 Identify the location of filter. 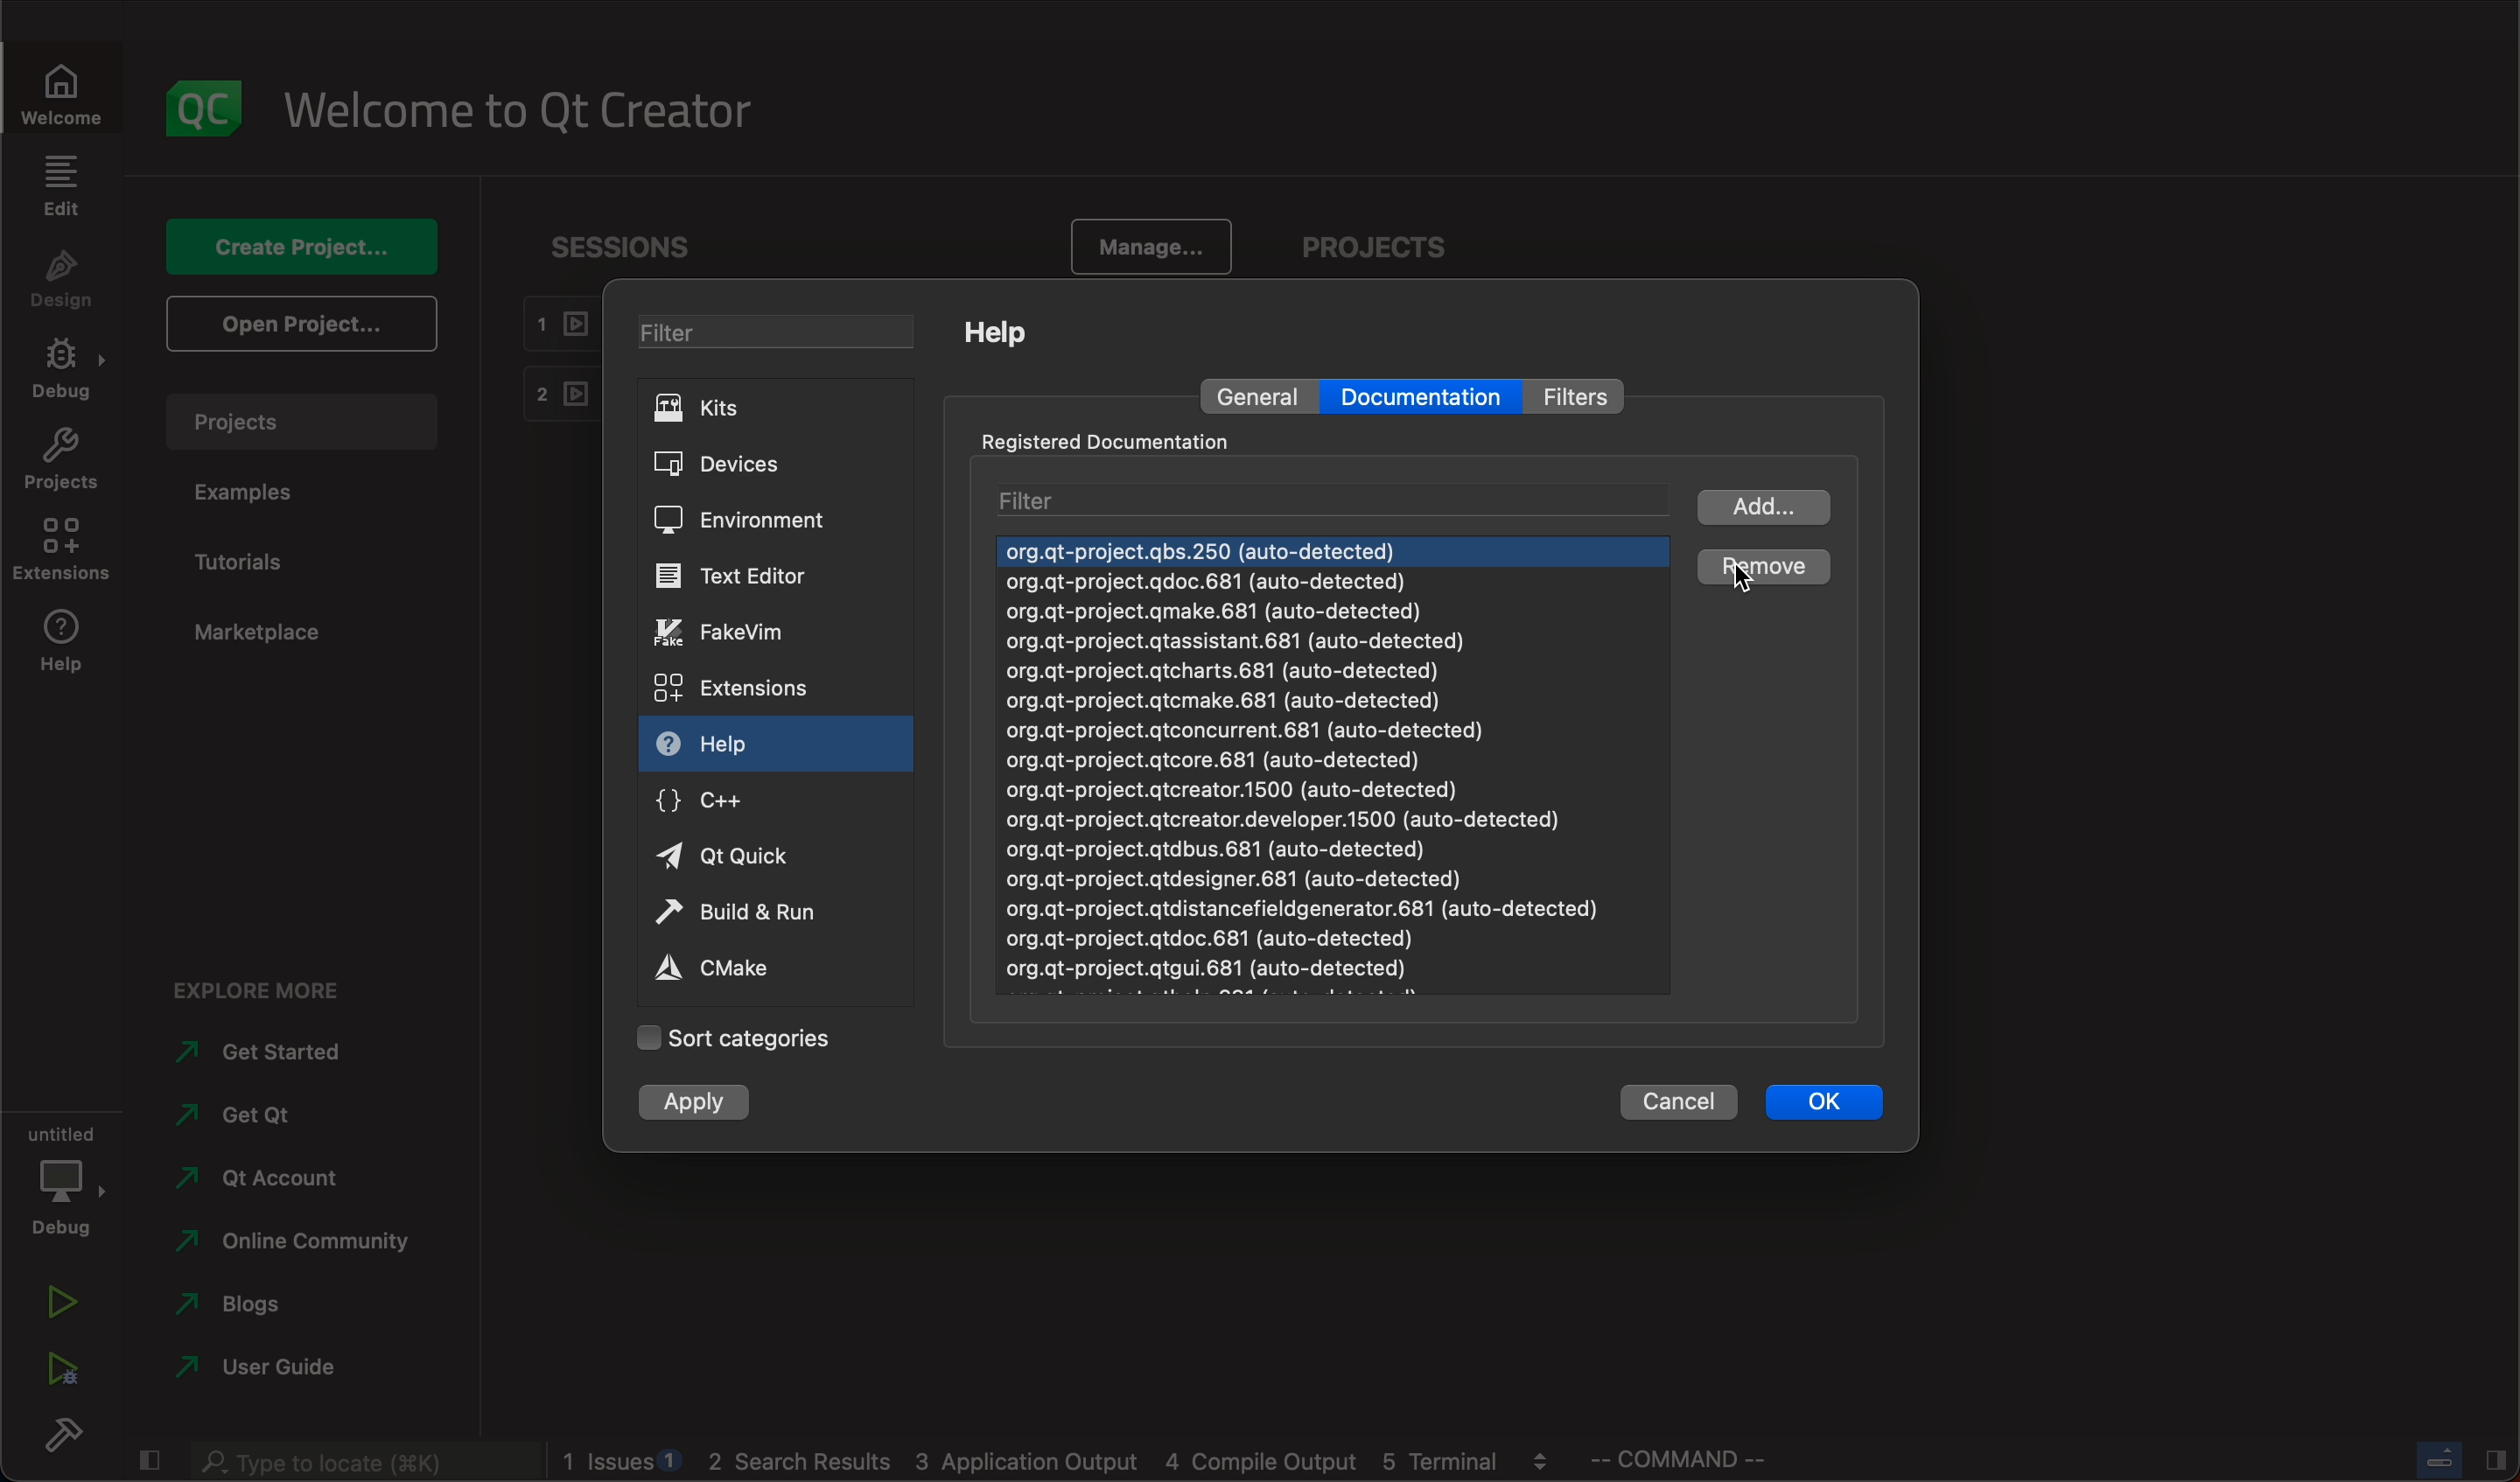
(1590, 393).